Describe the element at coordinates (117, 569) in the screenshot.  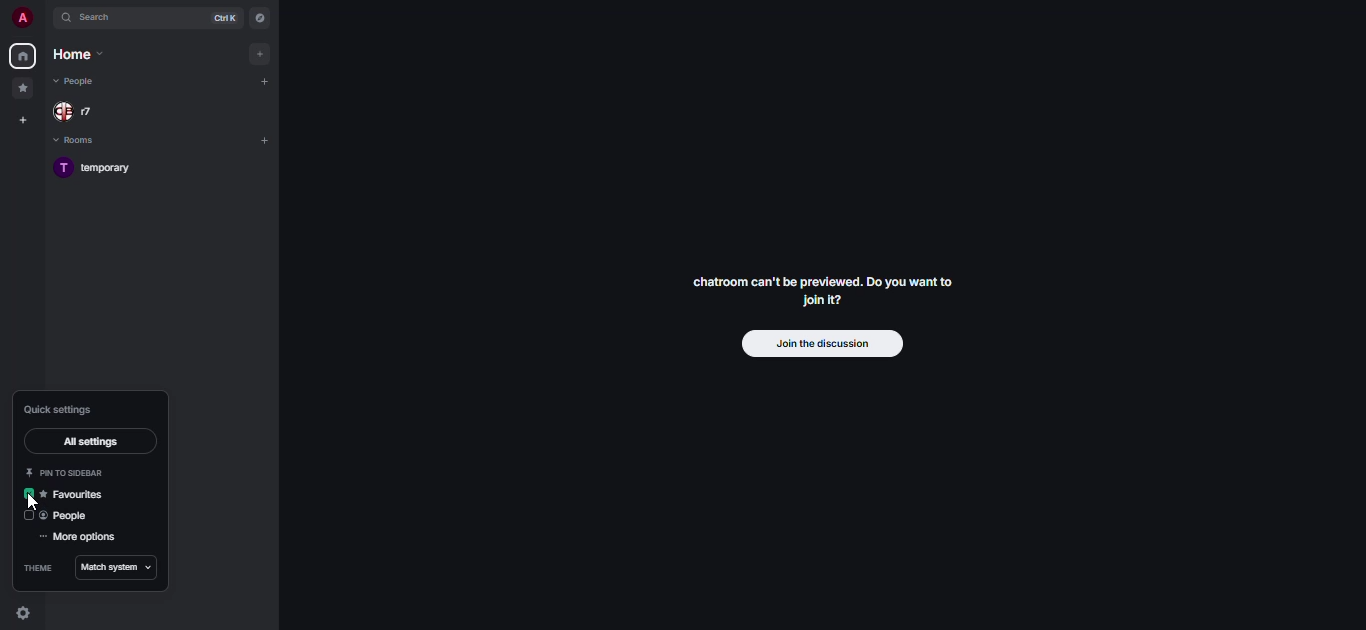
I see `match system` at that location.